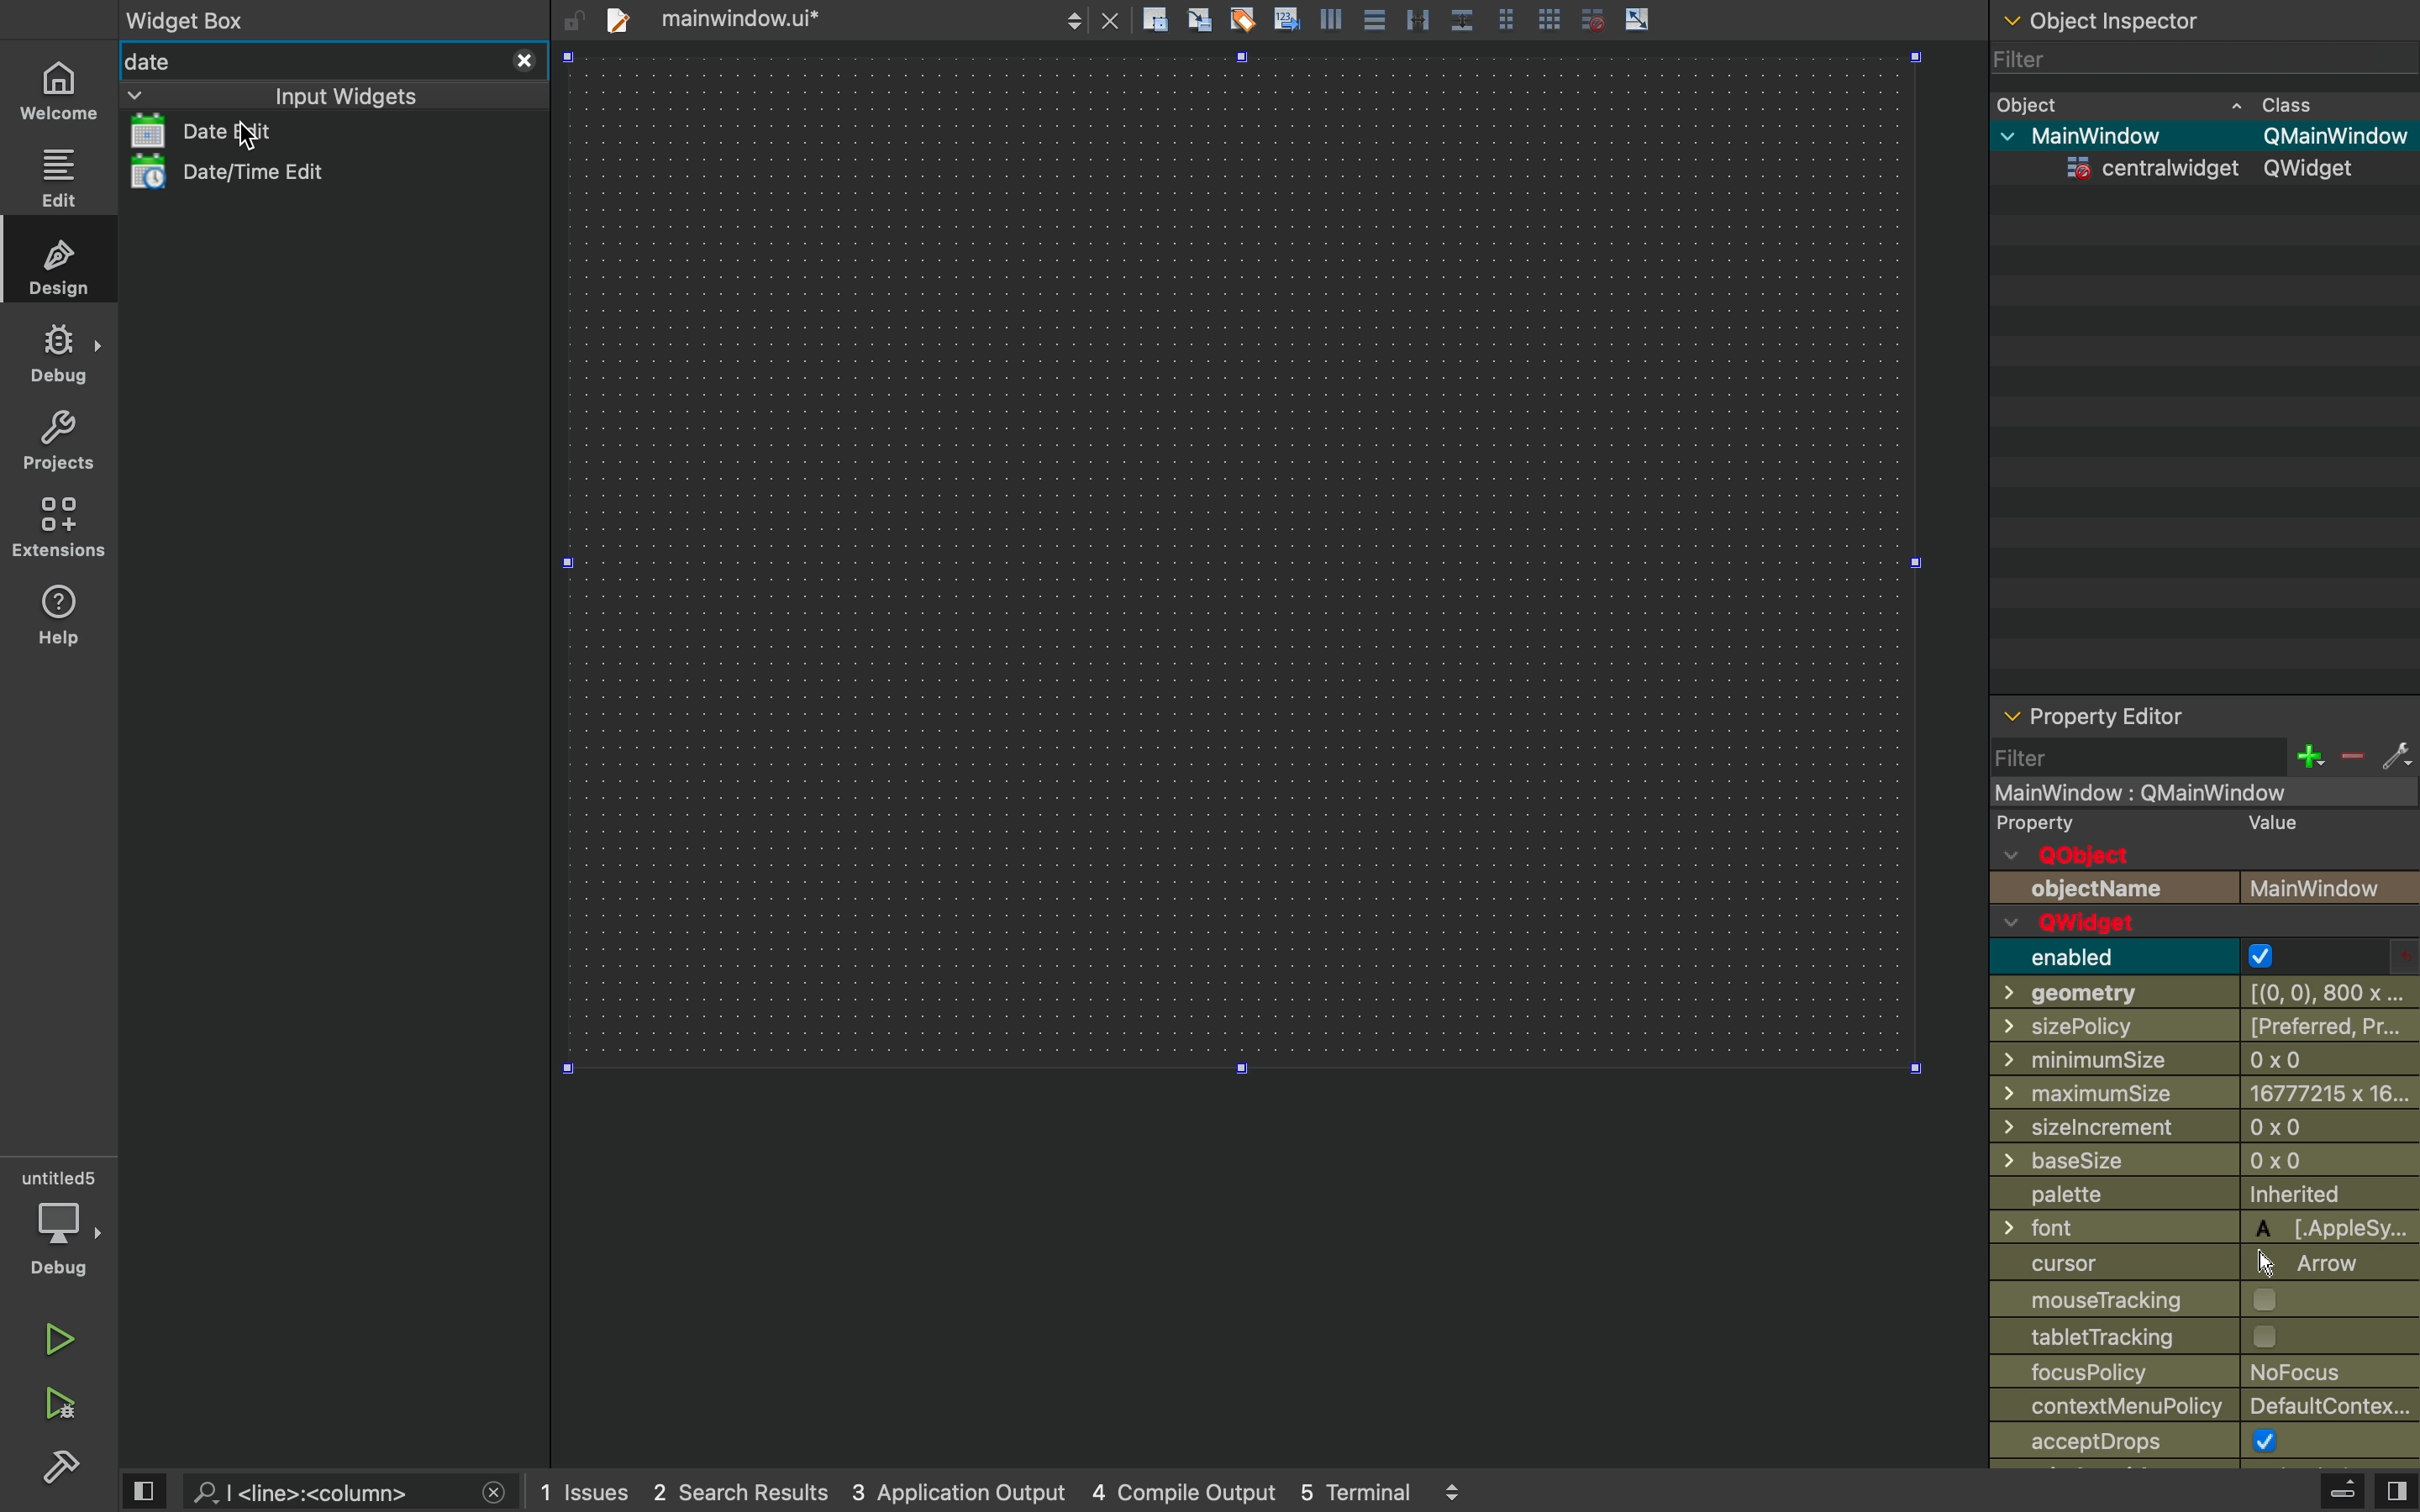  What do you see at coordinates (2192, 1301) in the screenshot?
I see `mousetrtacking` at bounding box center [2192, 1301].